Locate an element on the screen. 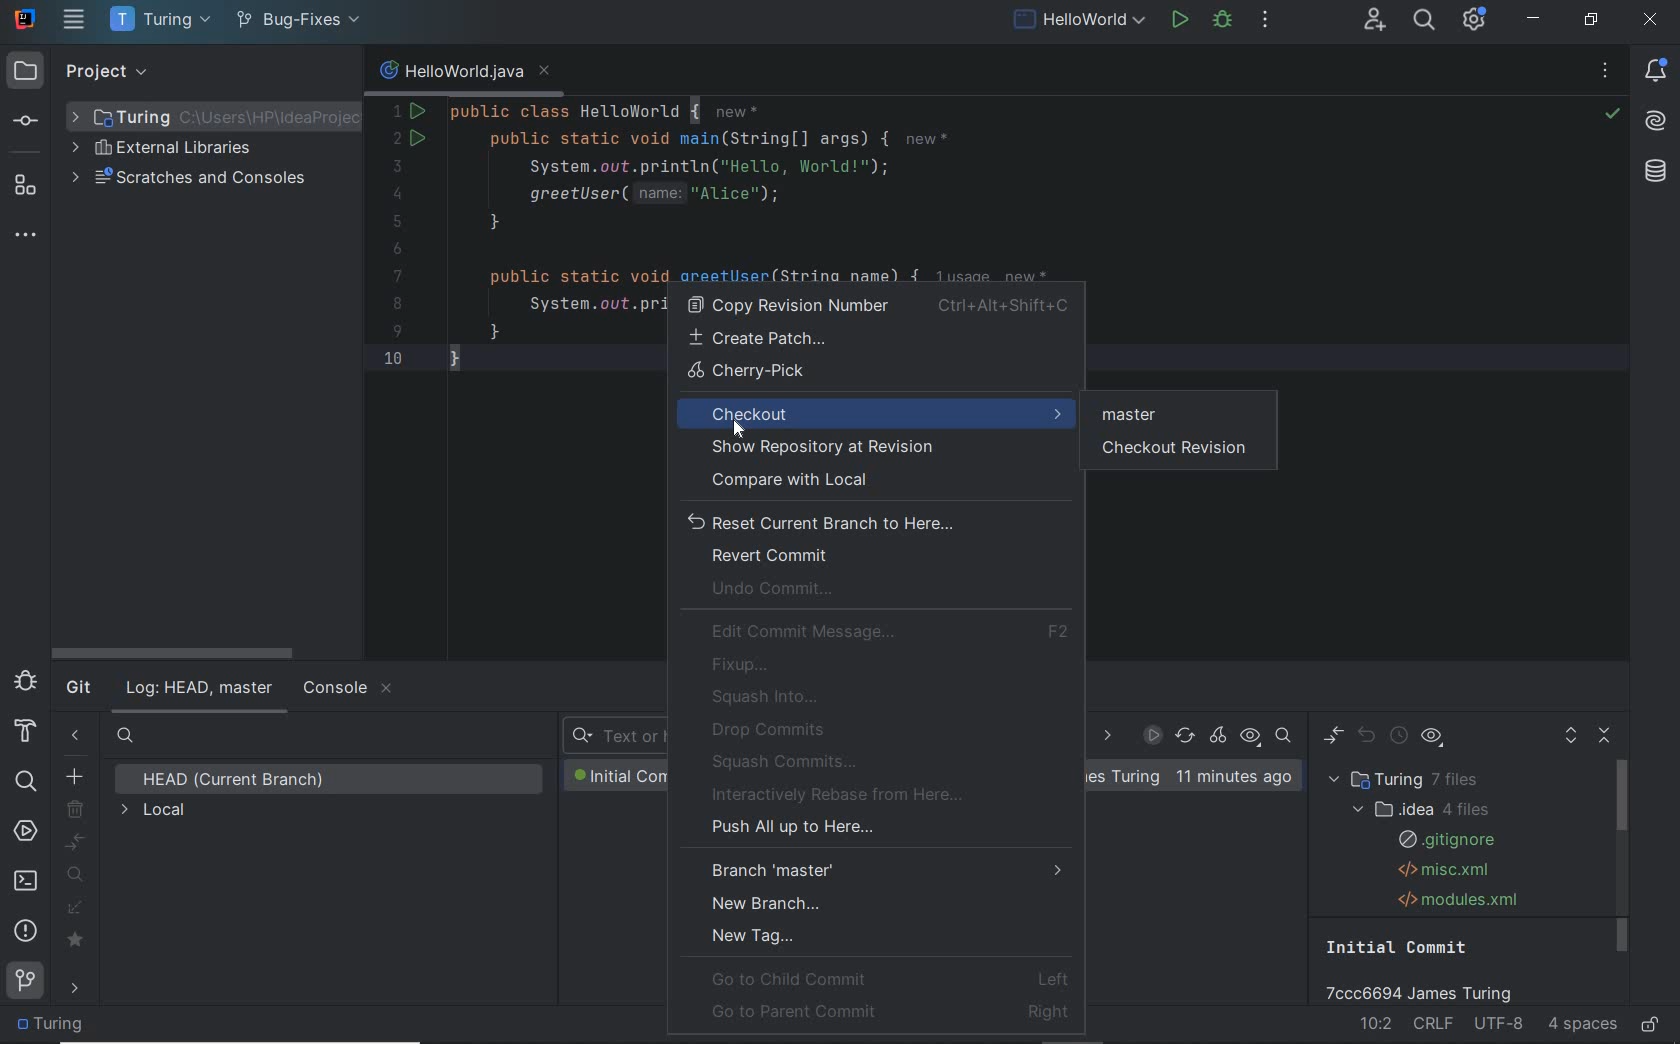 This screenshot has height=1044, width=1680. compare with current is located at coordinates (77, 843).